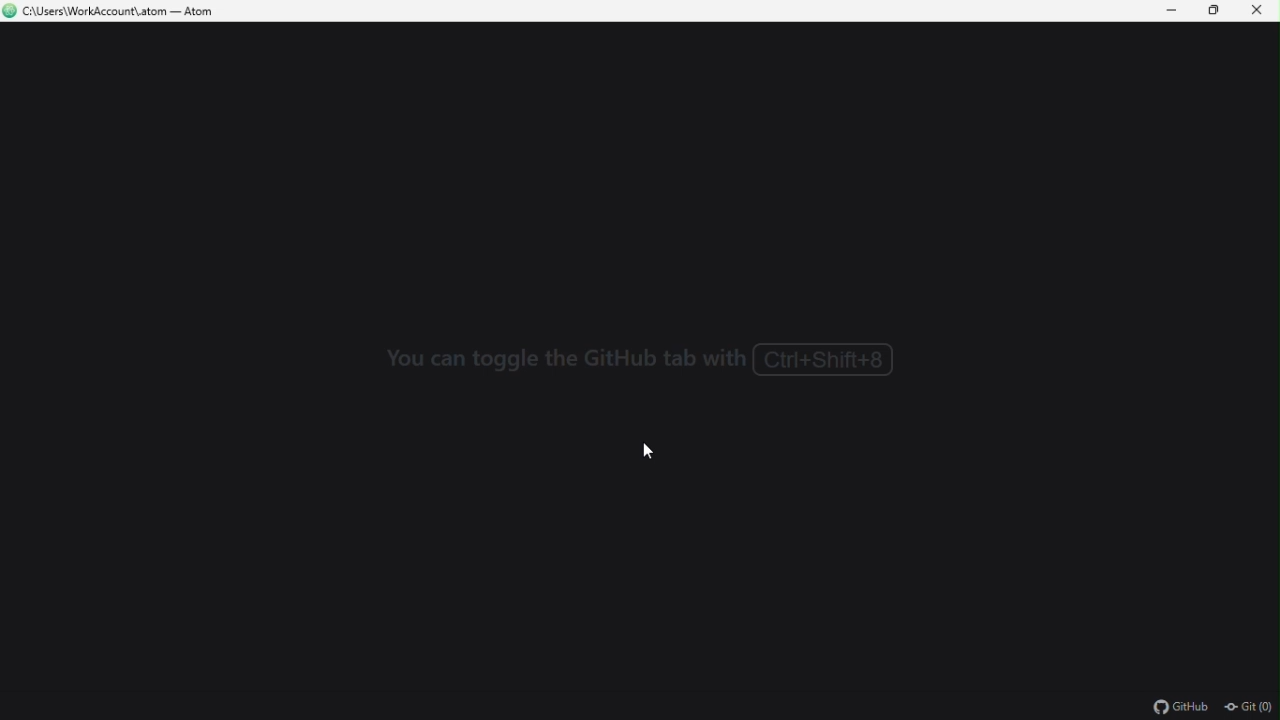  I want to click on git, so click(1251, 708).